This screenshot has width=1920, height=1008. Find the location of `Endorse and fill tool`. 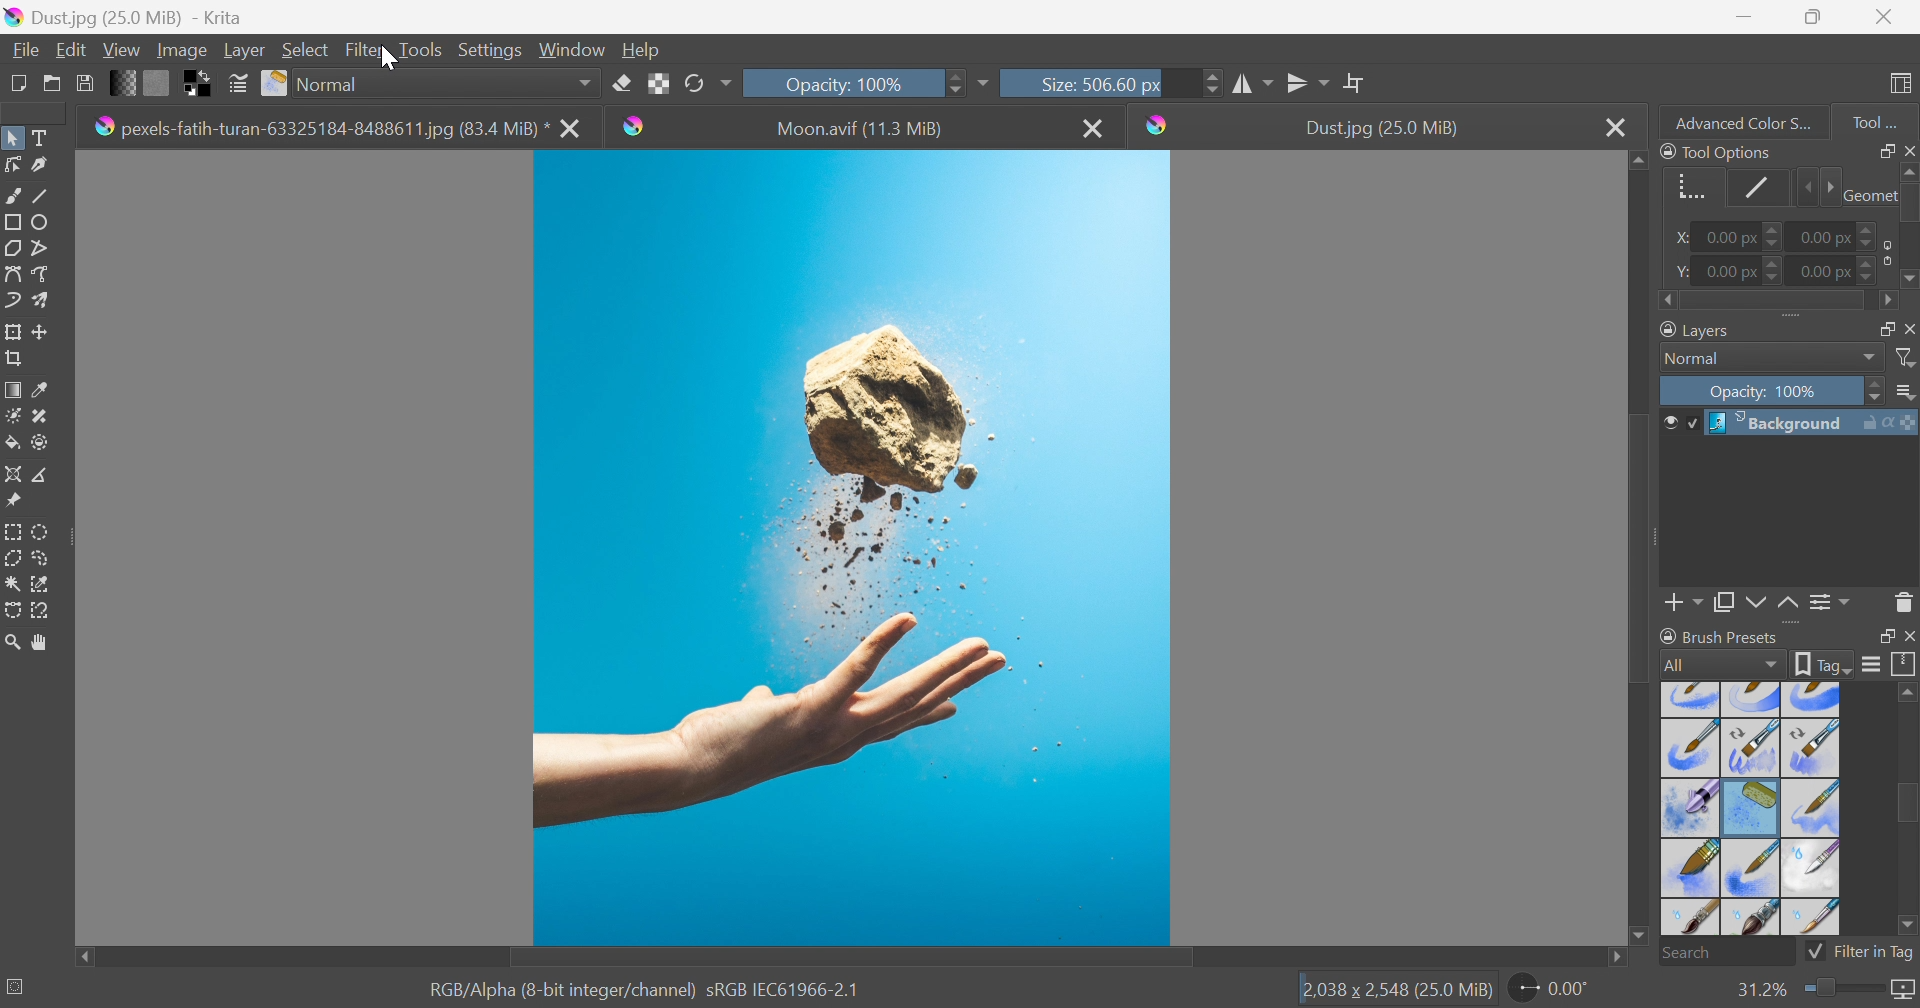

Endorse and fill tool is located at coordinates (40, 444).